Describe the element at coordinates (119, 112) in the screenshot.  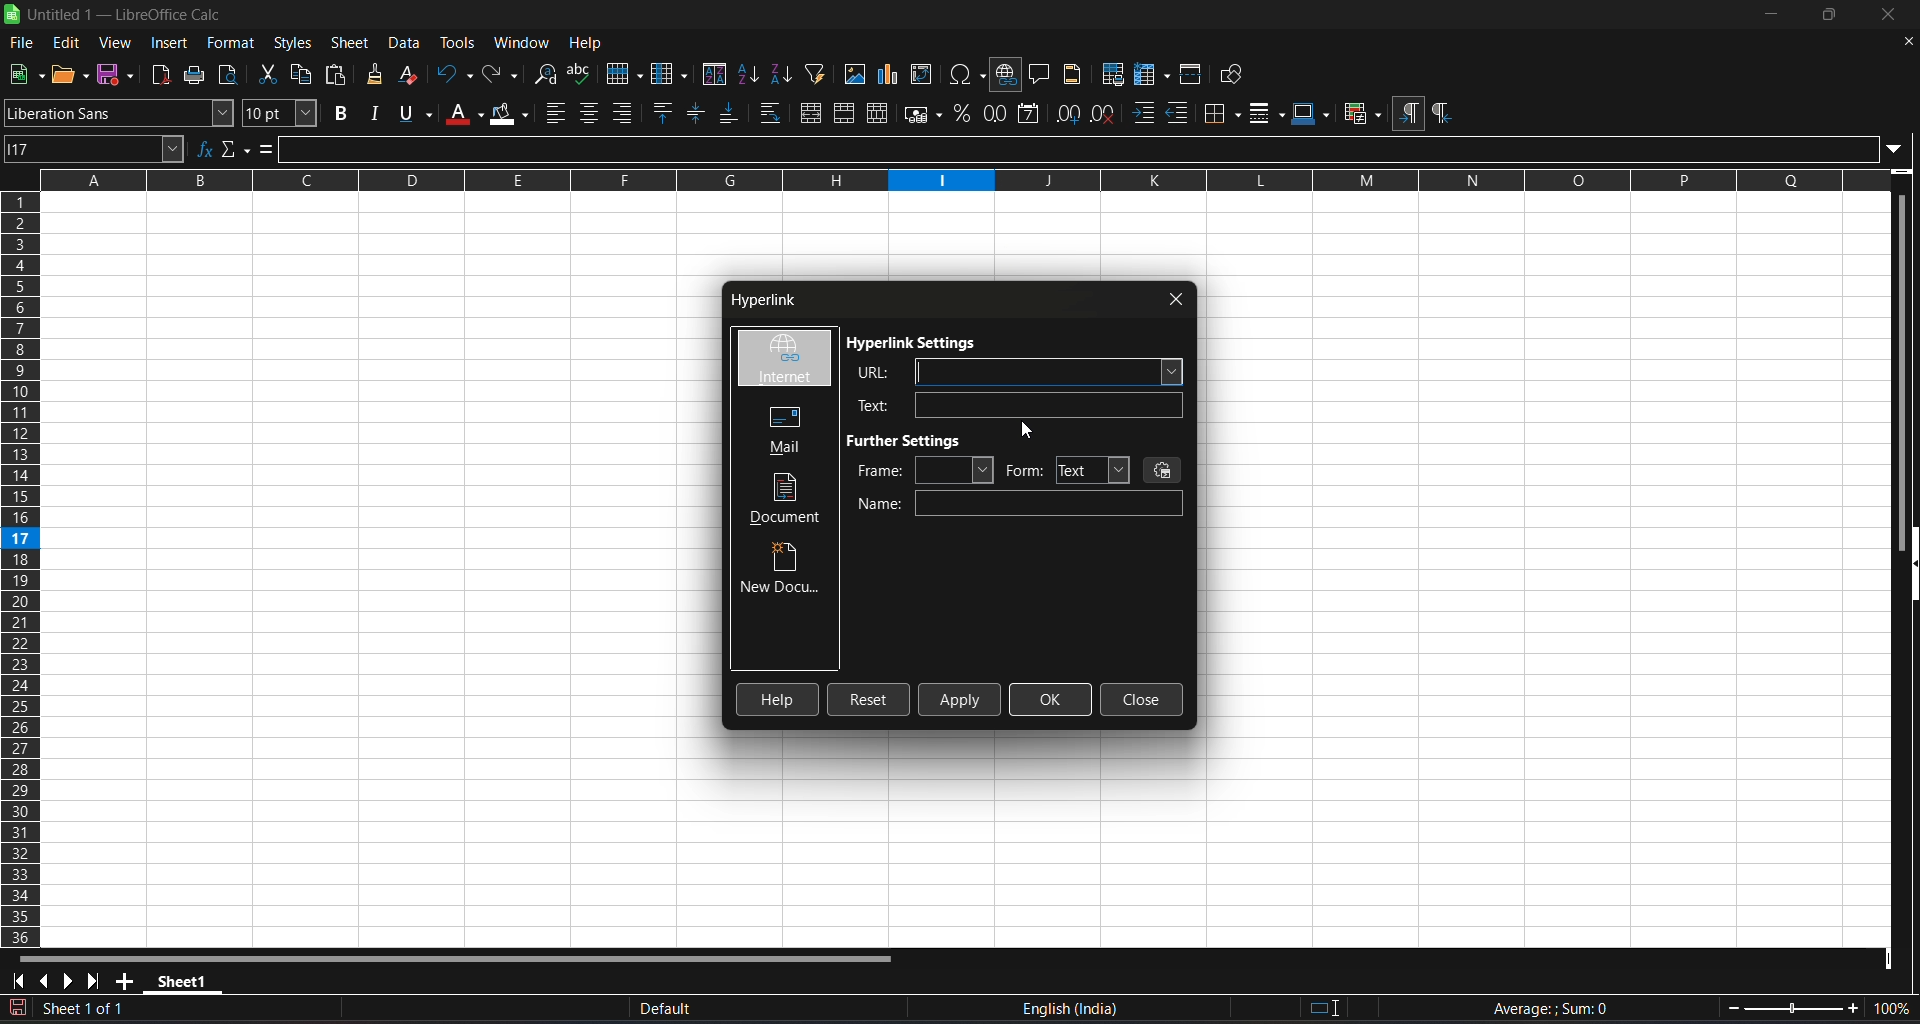
I see `font name` at that location.